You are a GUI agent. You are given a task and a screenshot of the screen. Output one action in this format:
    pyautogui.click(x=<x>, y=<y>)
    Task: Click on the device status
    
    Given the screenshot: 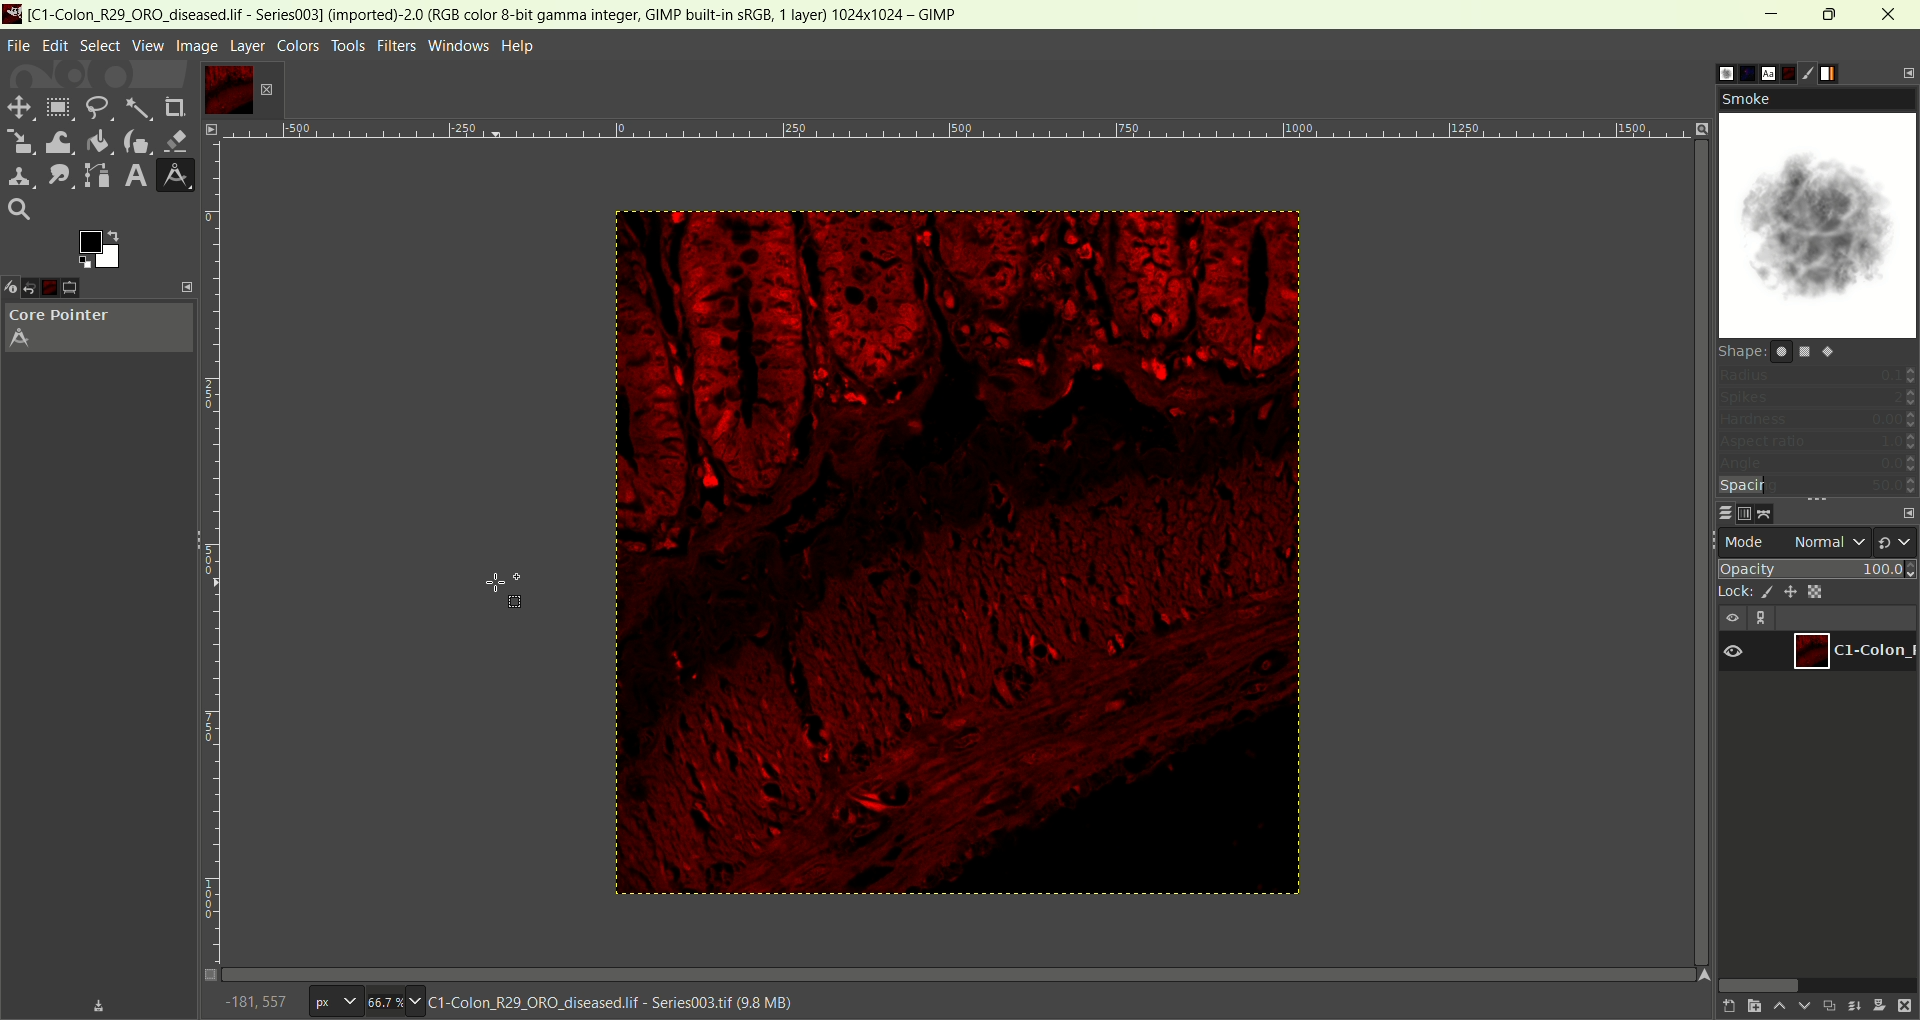 What is the action you would take?
    pyautogui.click(x=12, y=288)
    